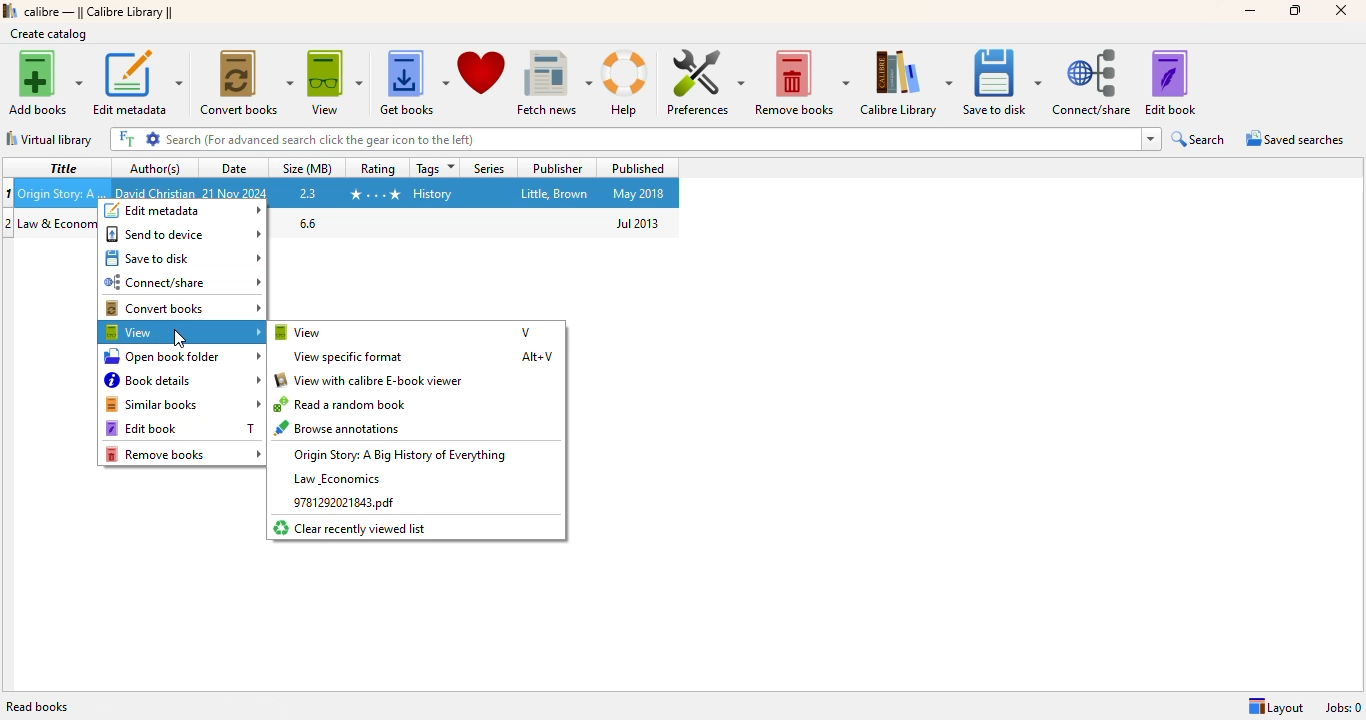  What do you see at coordinates (309, 167) in the screenshot?
I see `size (MB)` at bounding box center [309, 167].